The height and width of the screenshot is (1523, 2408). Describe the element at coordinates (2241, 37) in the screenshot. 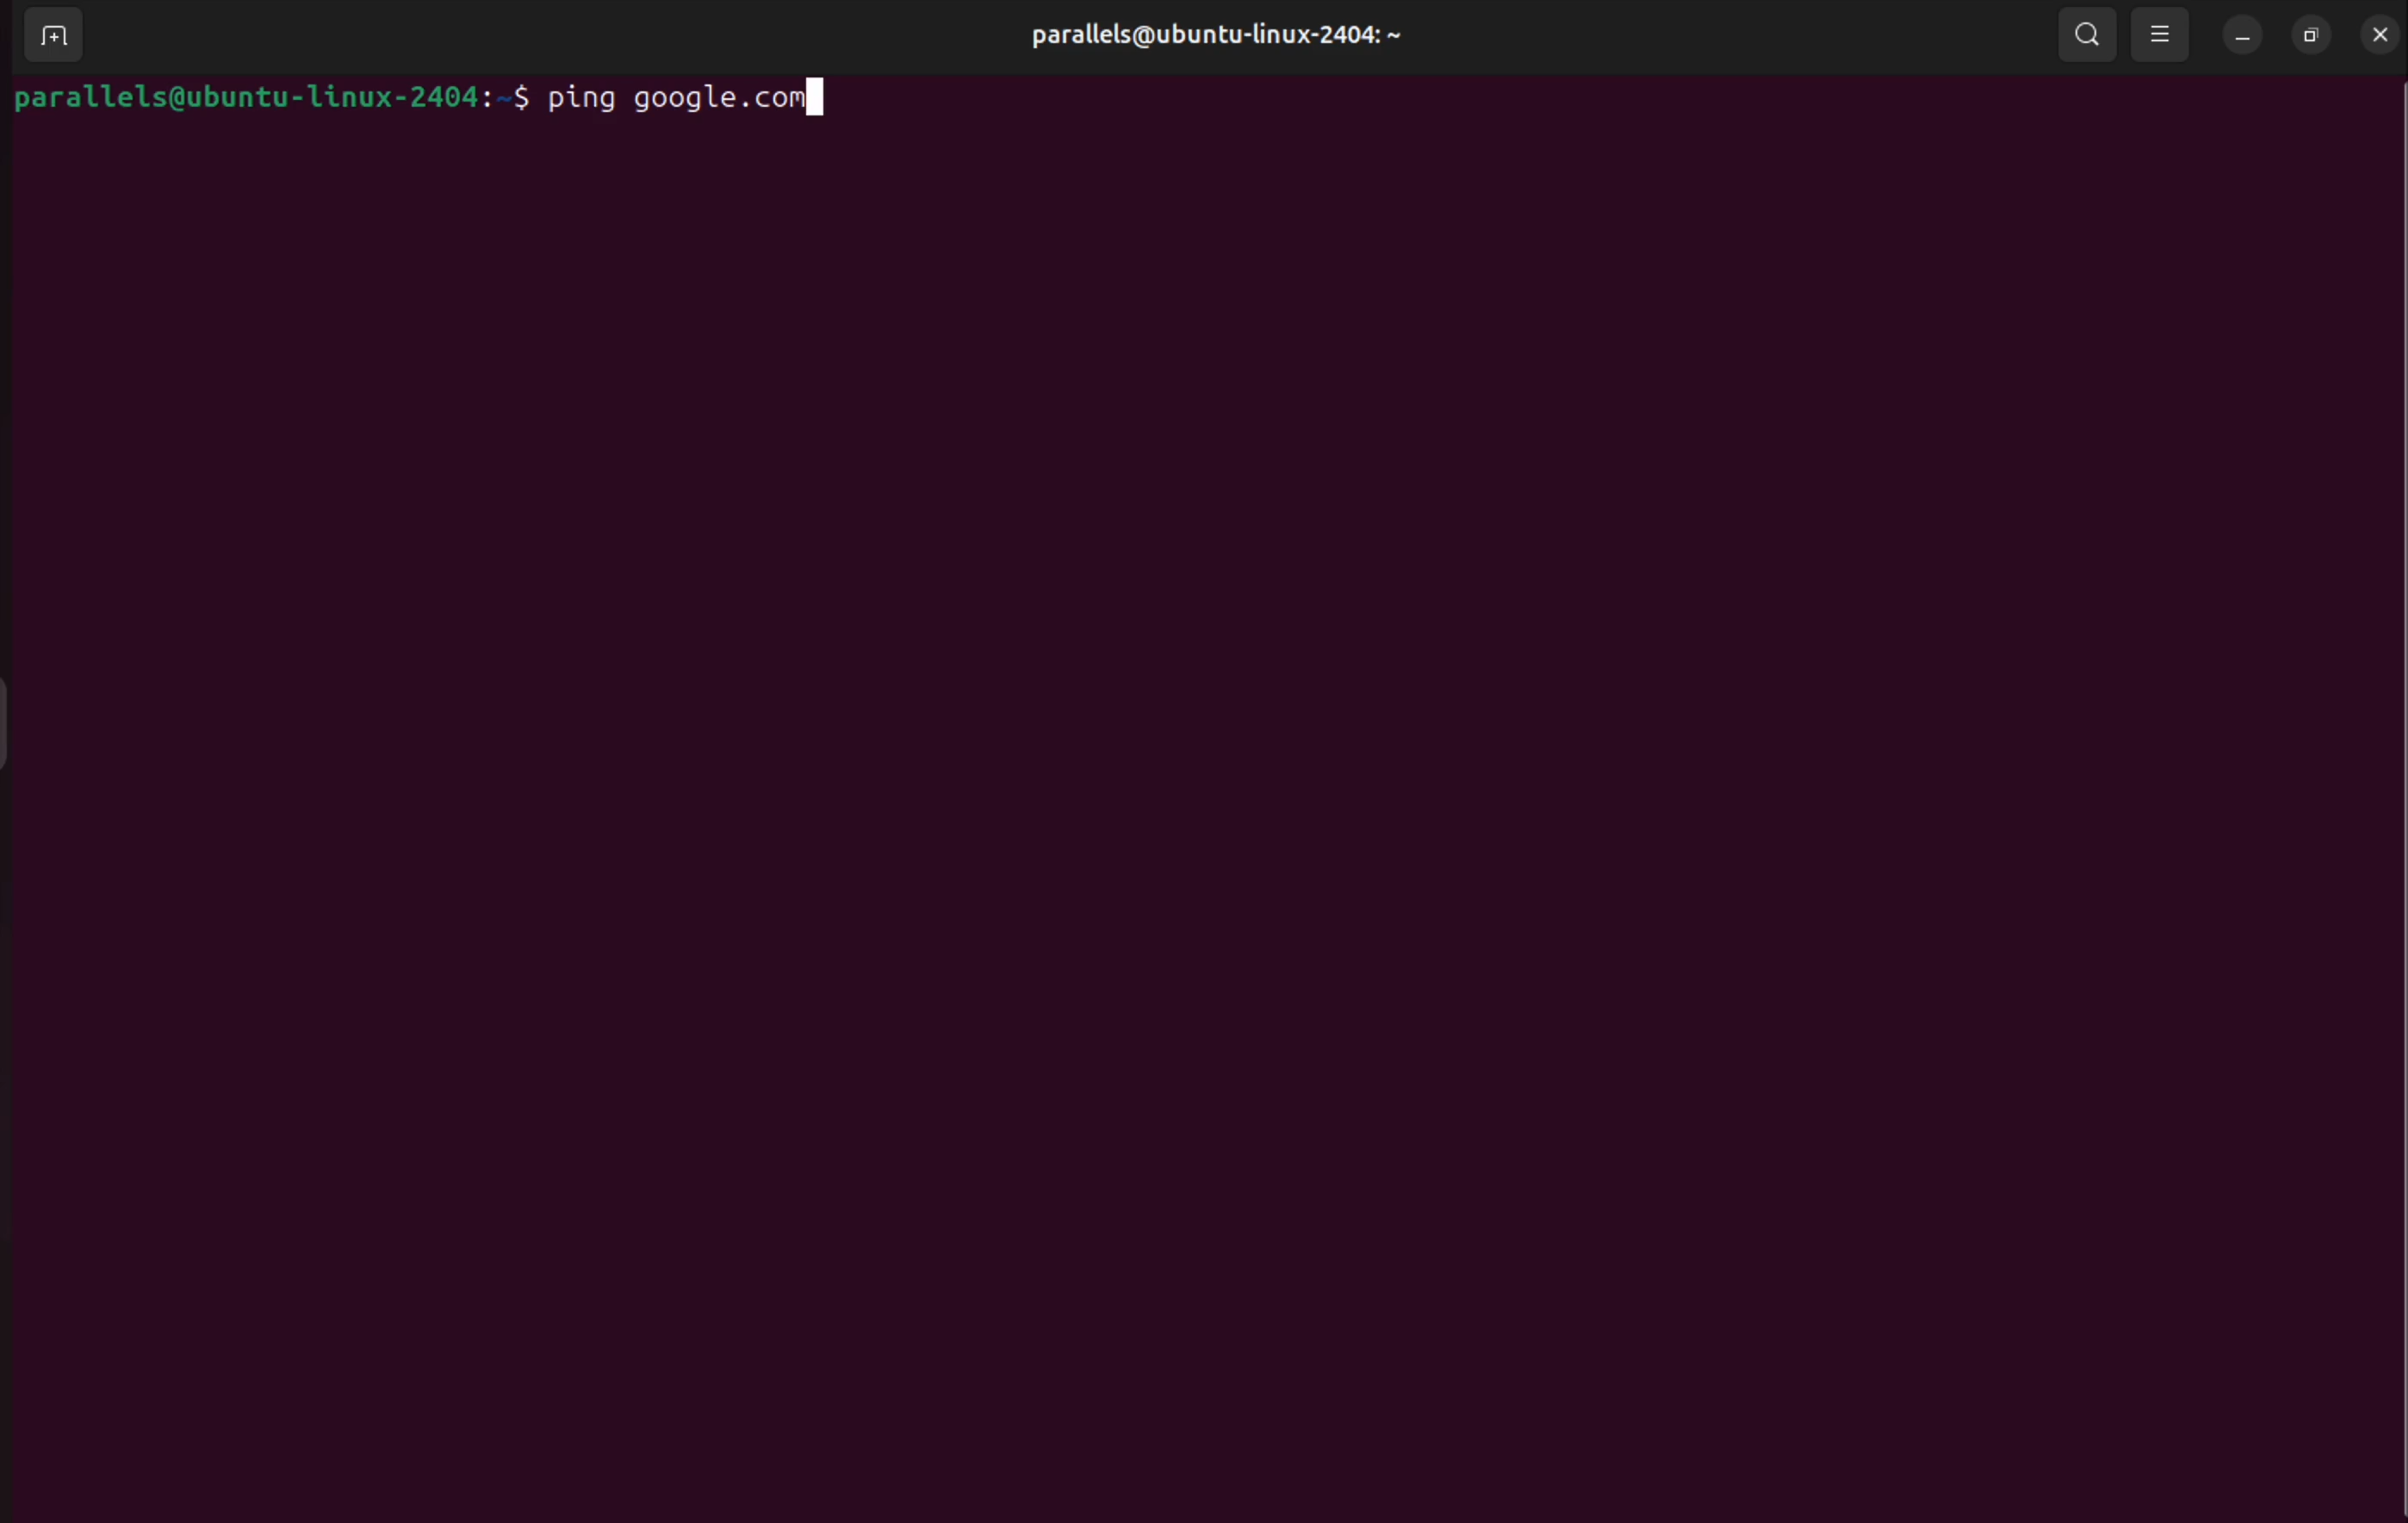

I see `minimize` at that location.